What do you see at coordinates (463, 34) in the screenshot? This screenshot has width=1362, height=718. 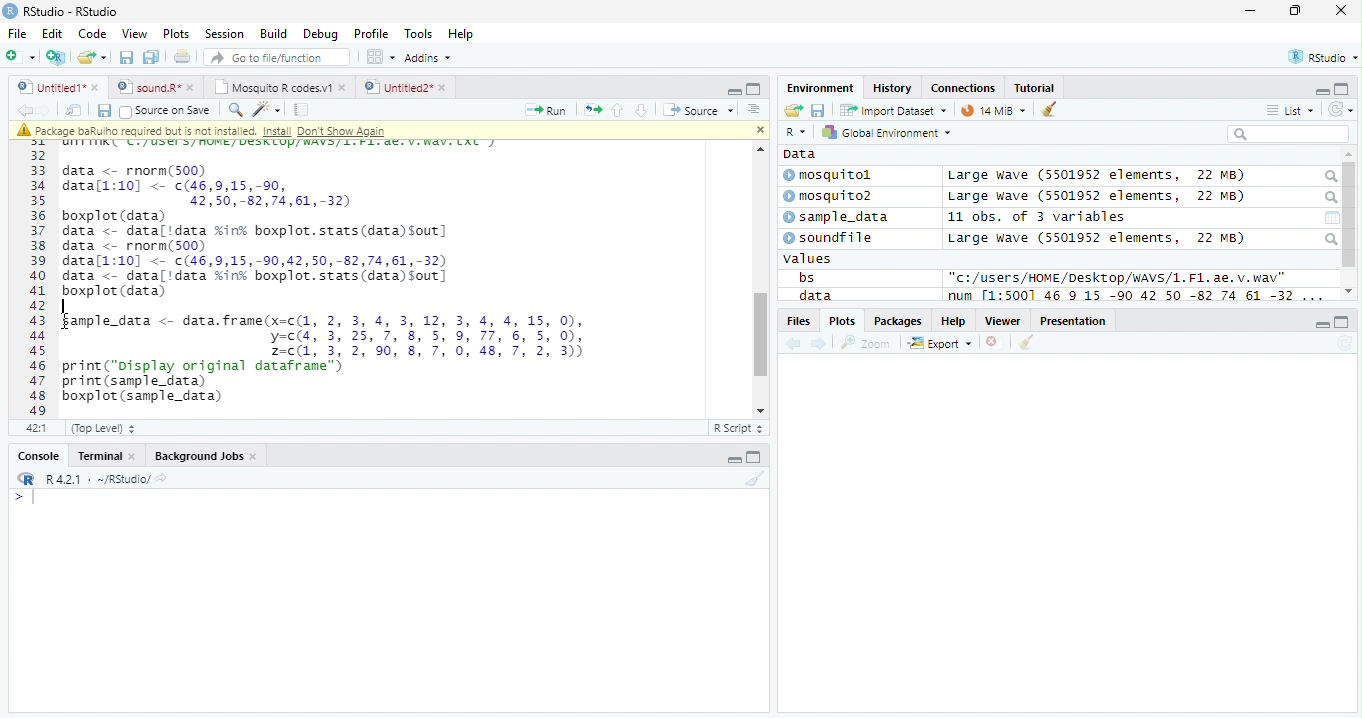 I see `Help` at bounding box center [463, 34].